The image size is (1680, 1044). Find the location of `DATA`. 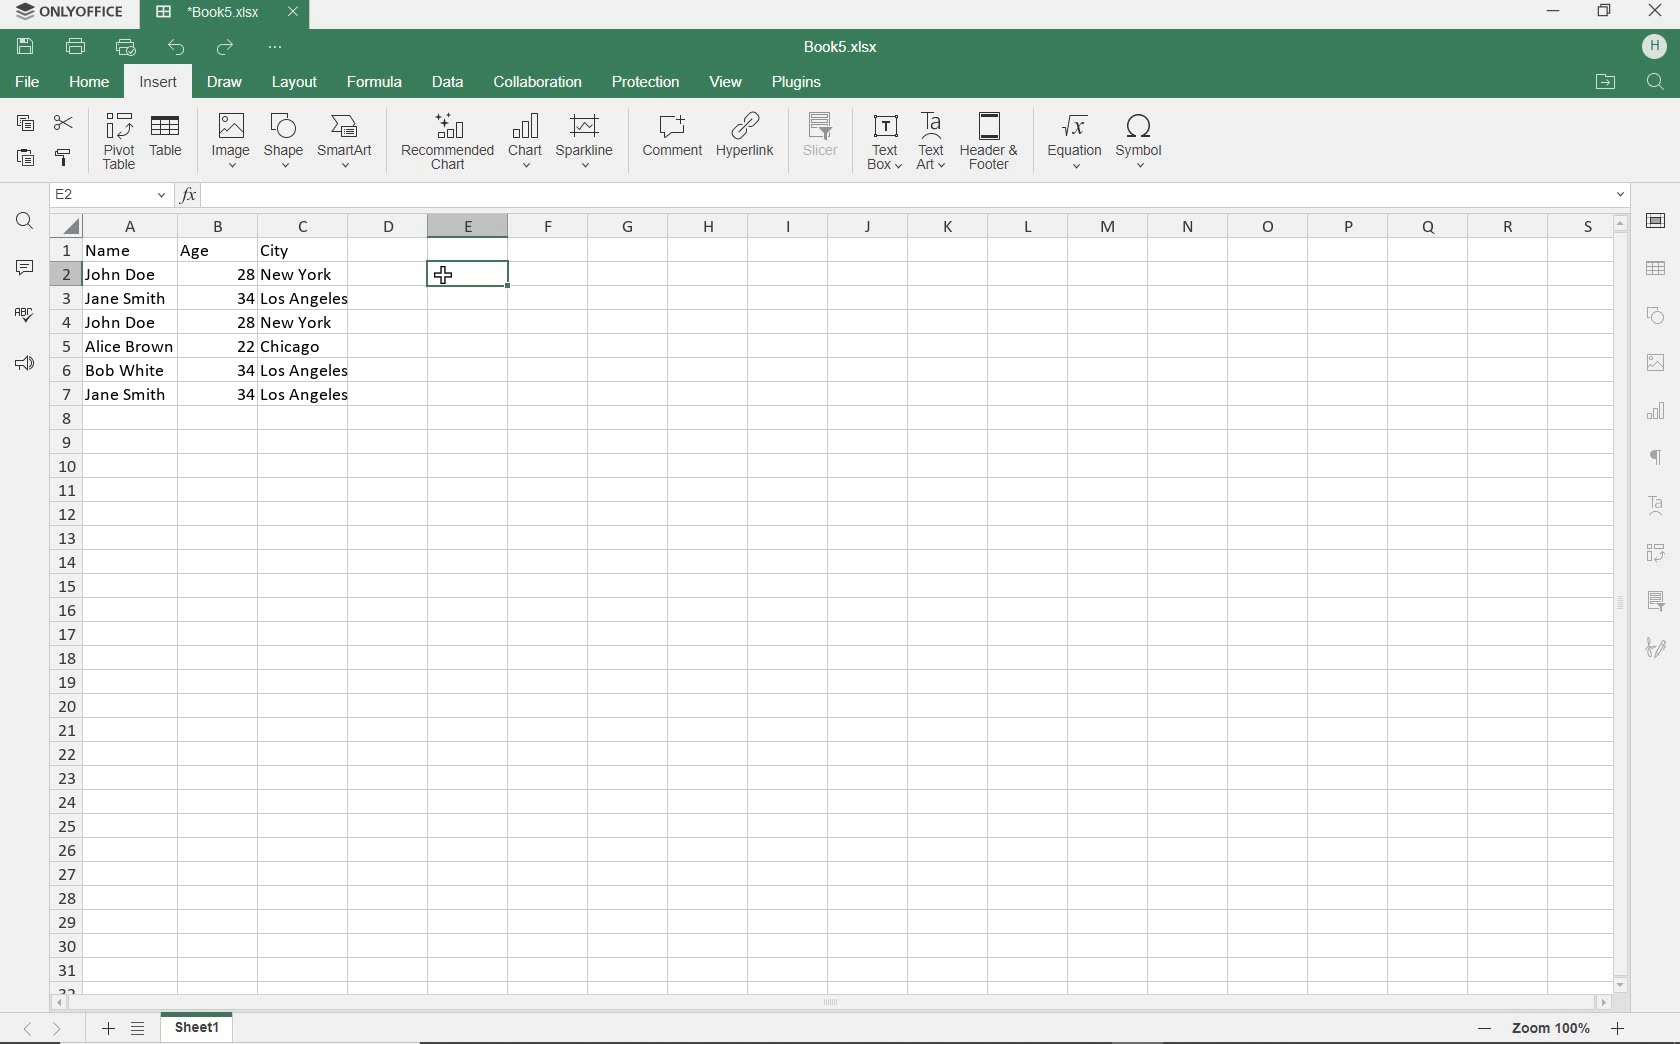

DATA is located at coordinates (451, 82).